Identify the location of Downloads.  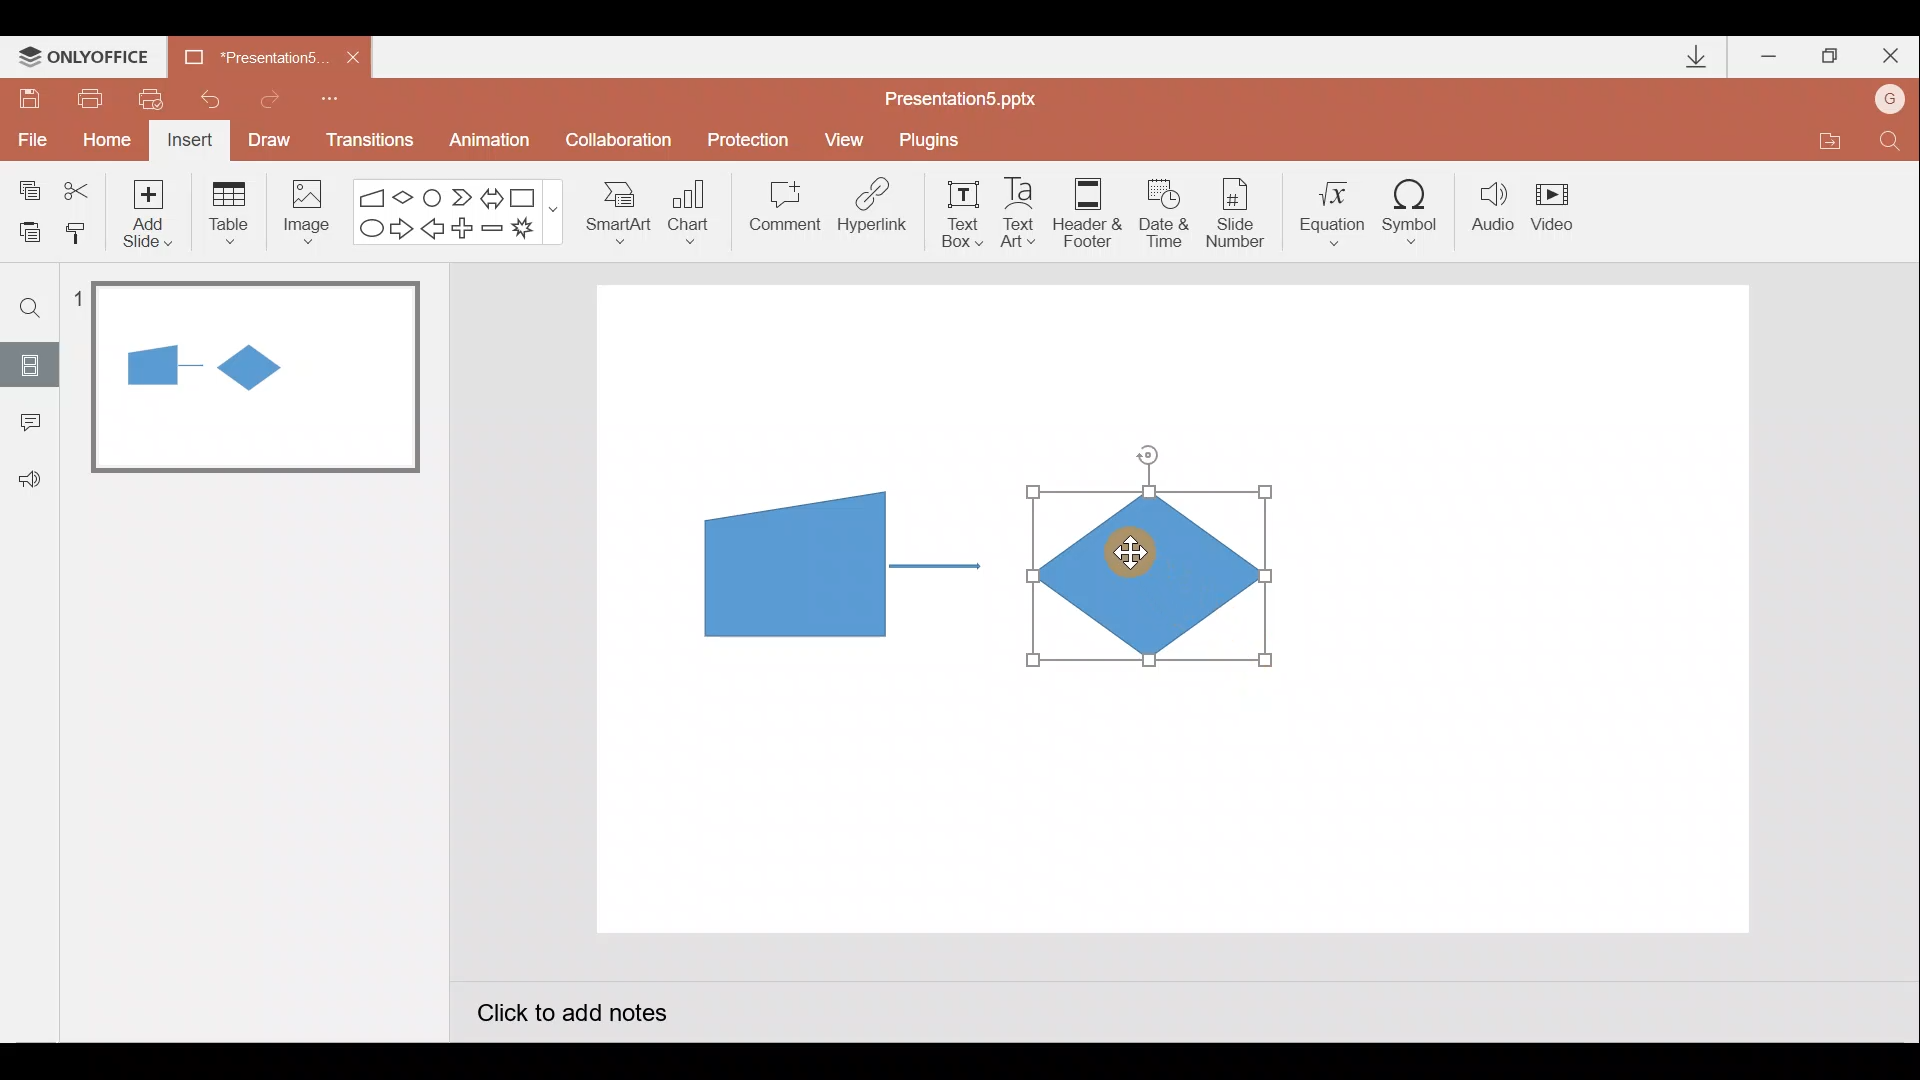
(1693, 58).